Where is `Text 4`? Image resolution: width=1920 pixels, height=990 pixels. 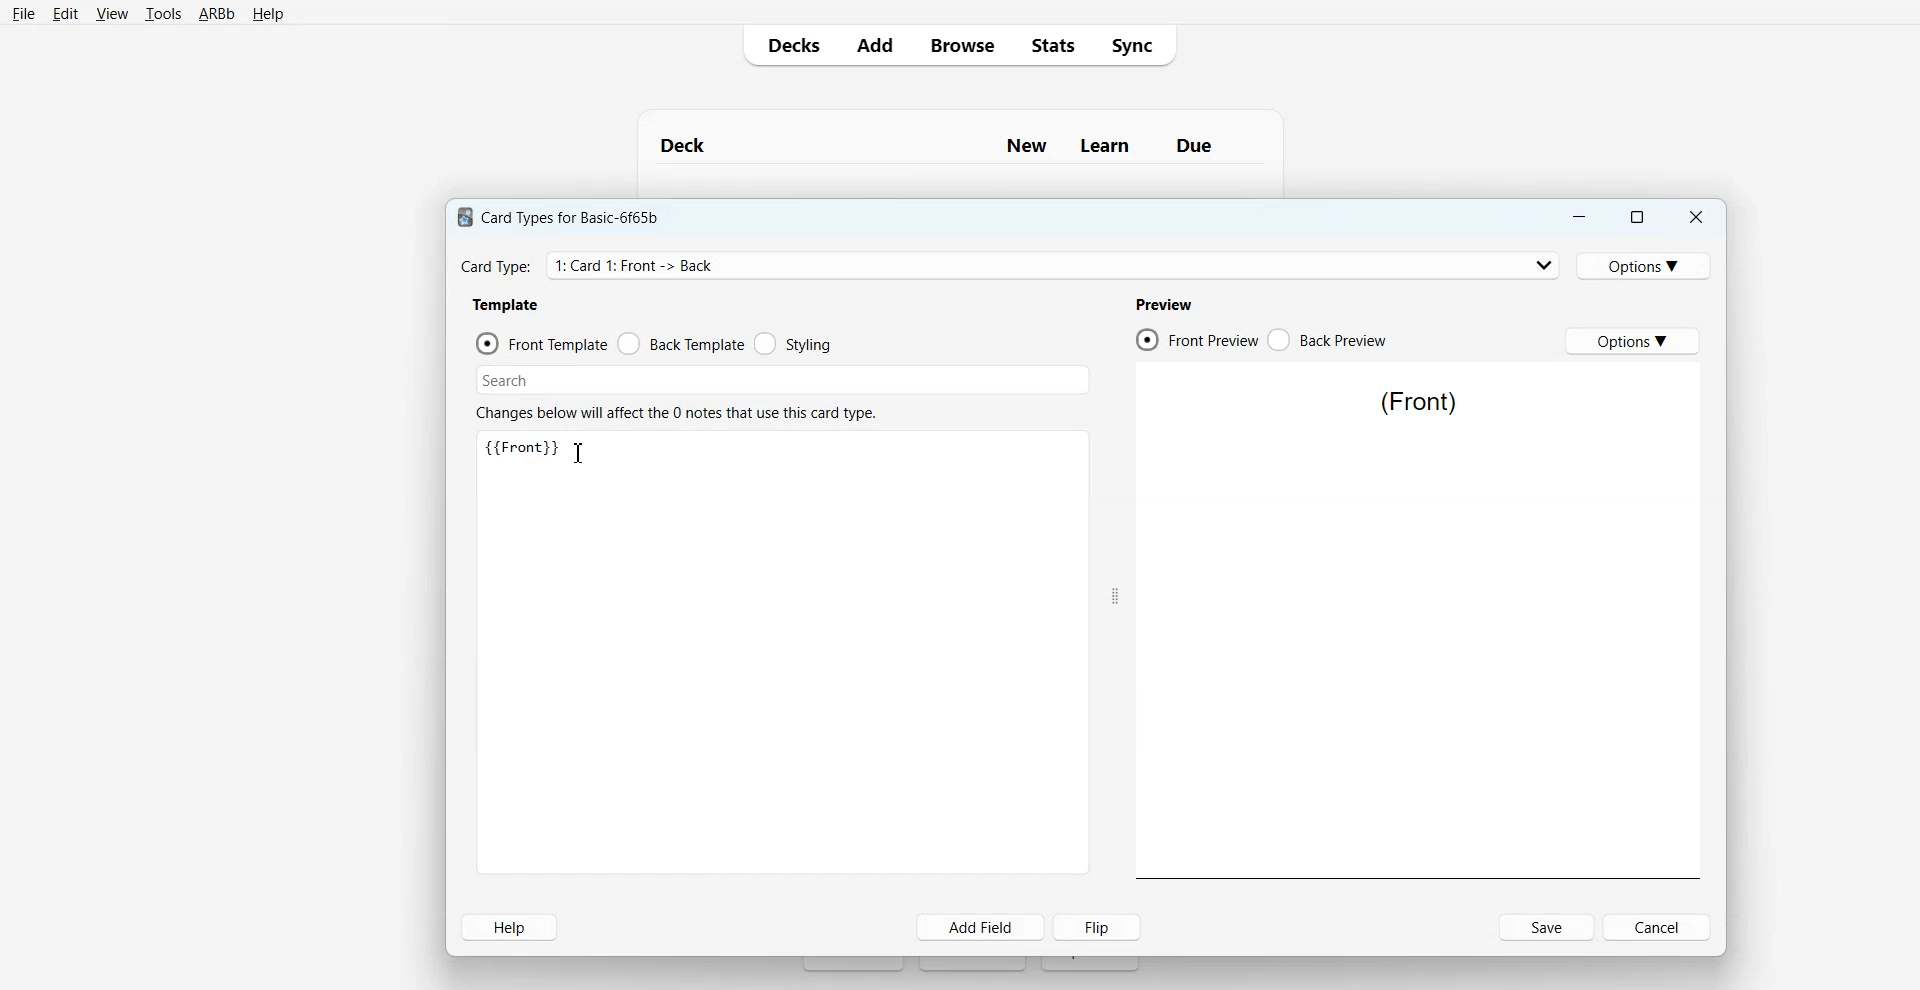
Text 4 is located at coordinates (1168, 302).